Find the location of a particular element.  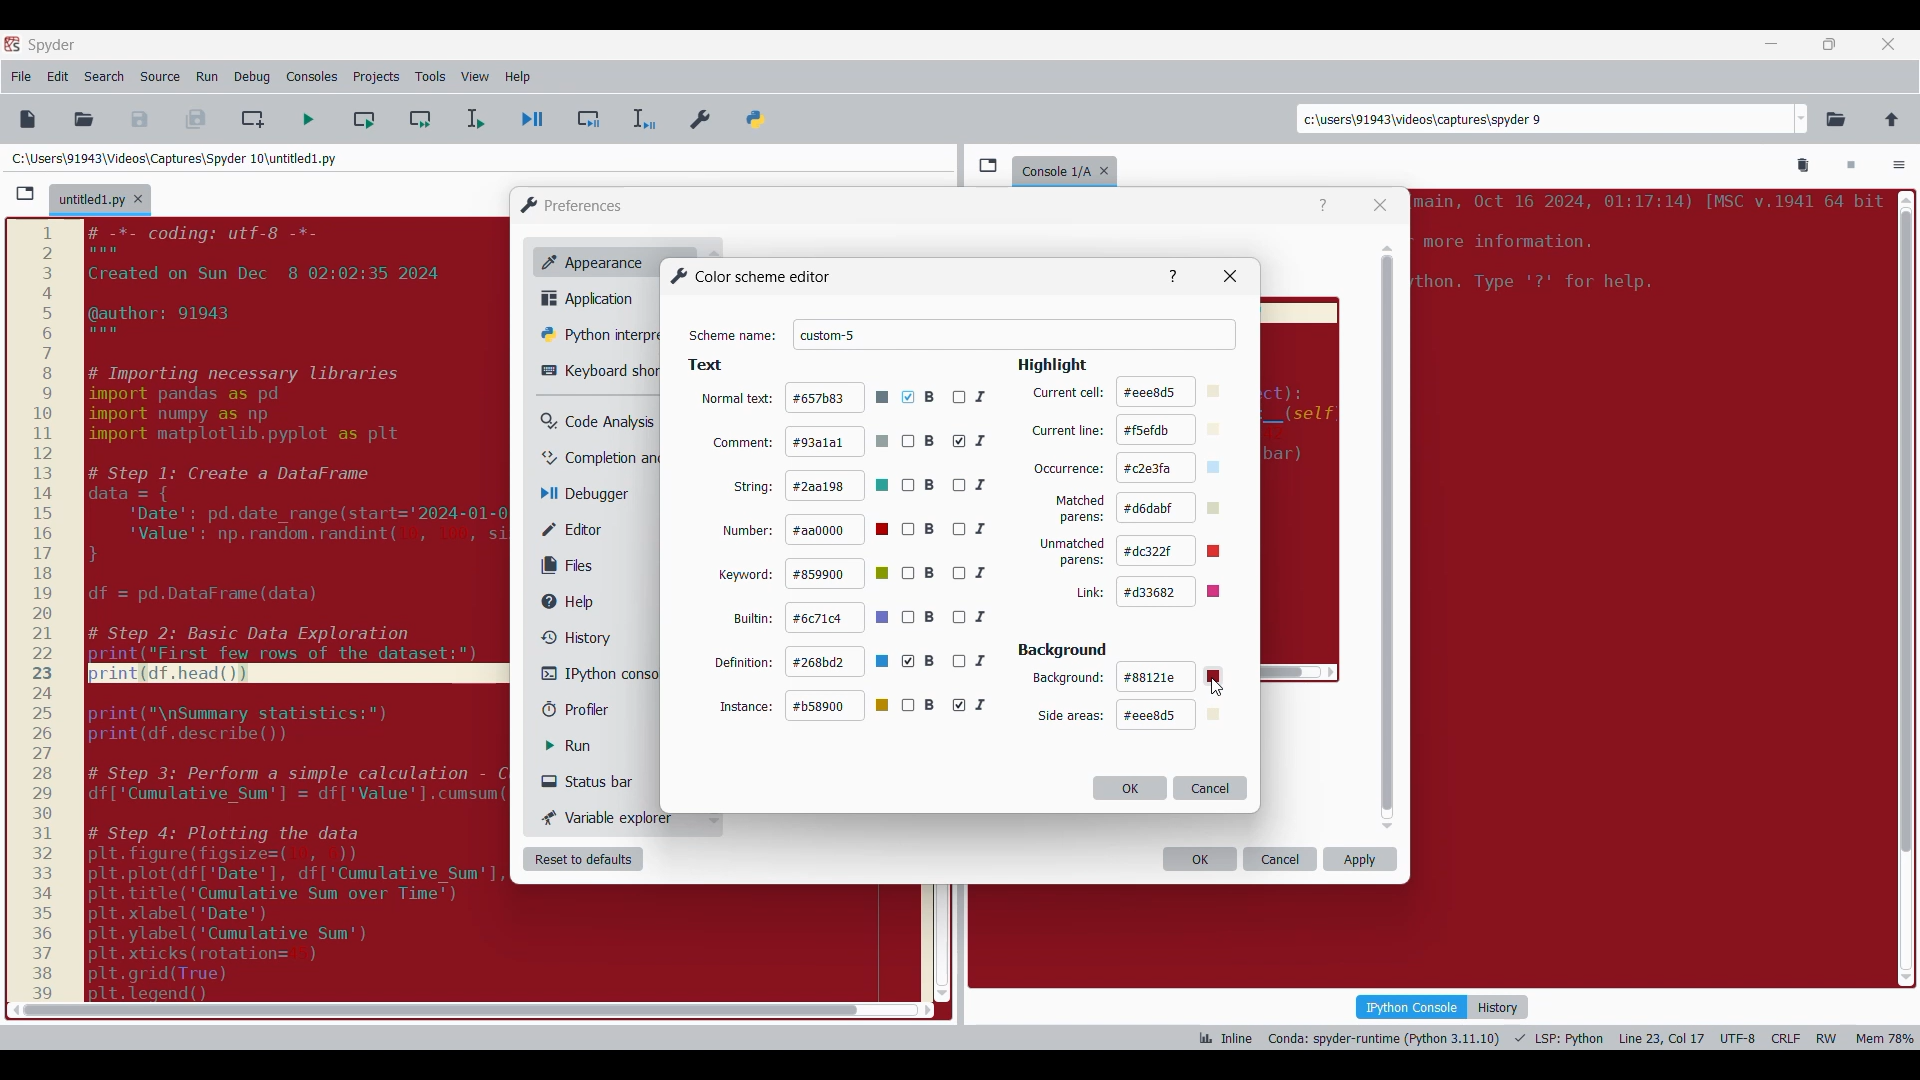

definition is located at coordinates (744, 661).